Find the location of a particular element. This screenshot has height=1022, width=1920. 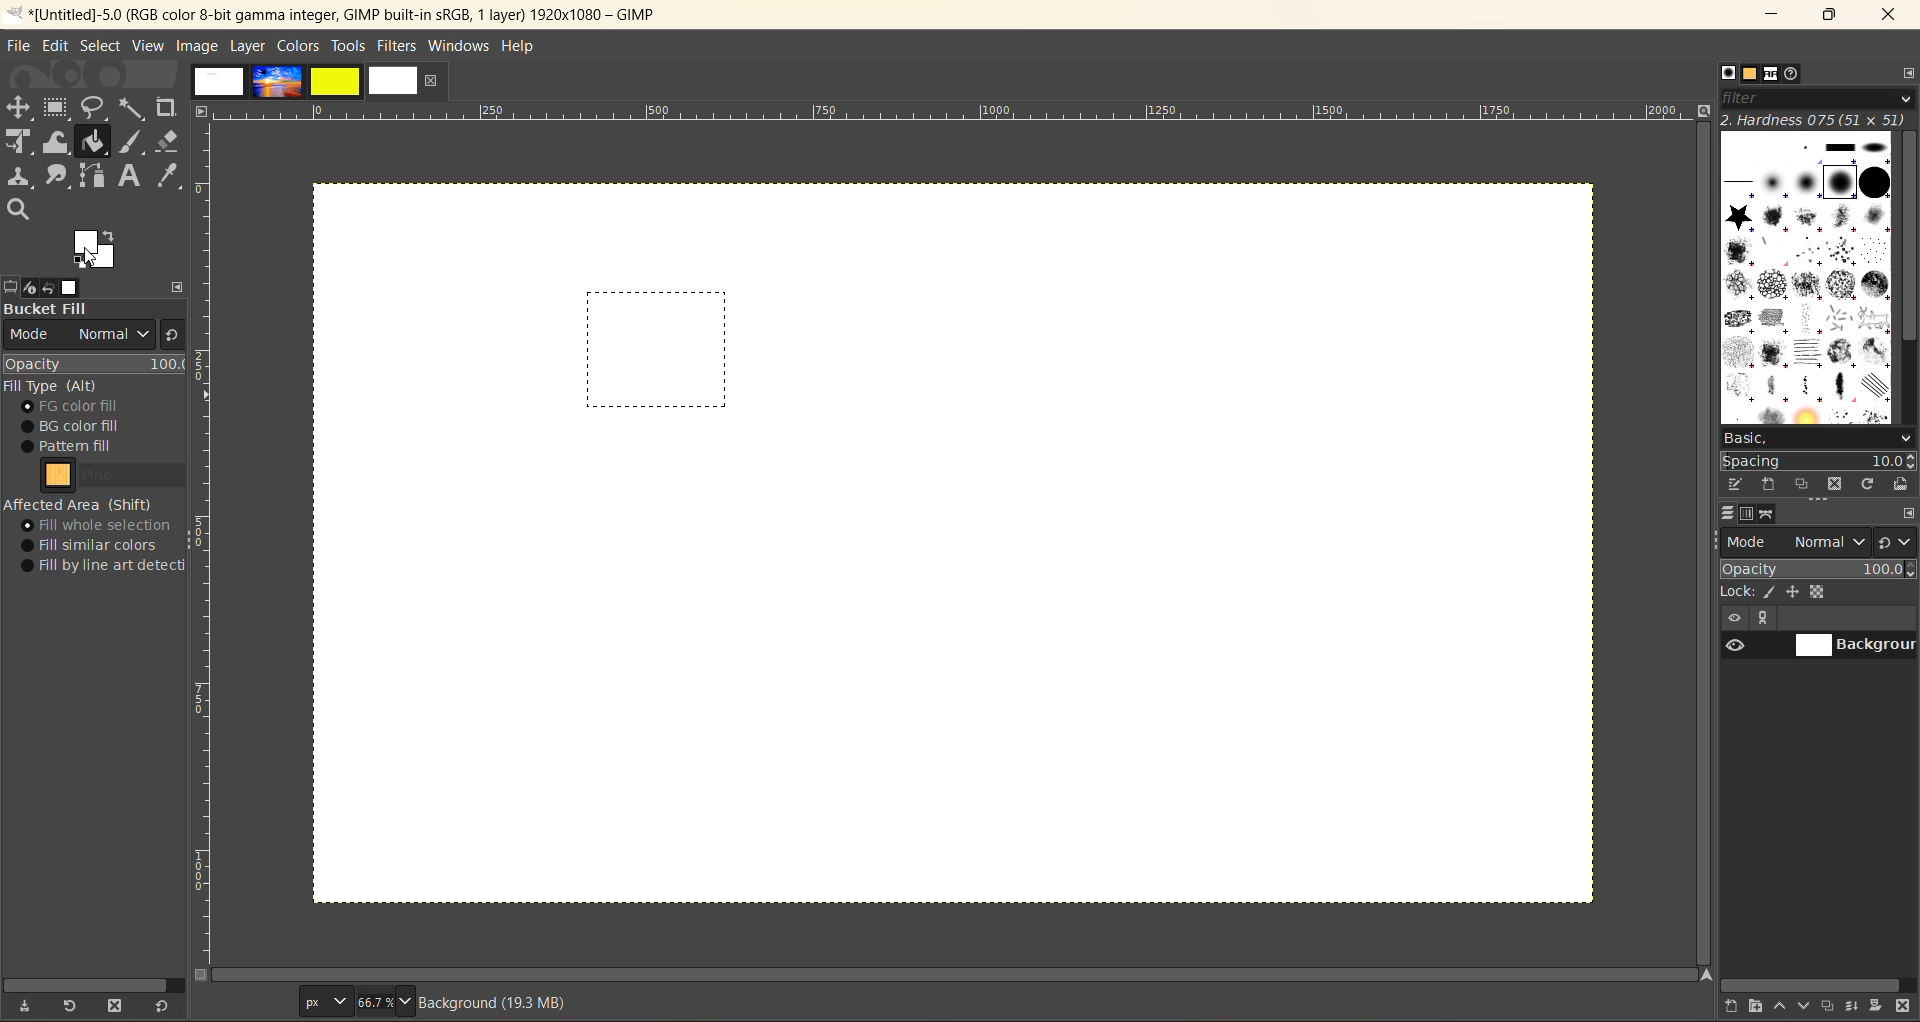

colors is located at coordinates (301, 47).